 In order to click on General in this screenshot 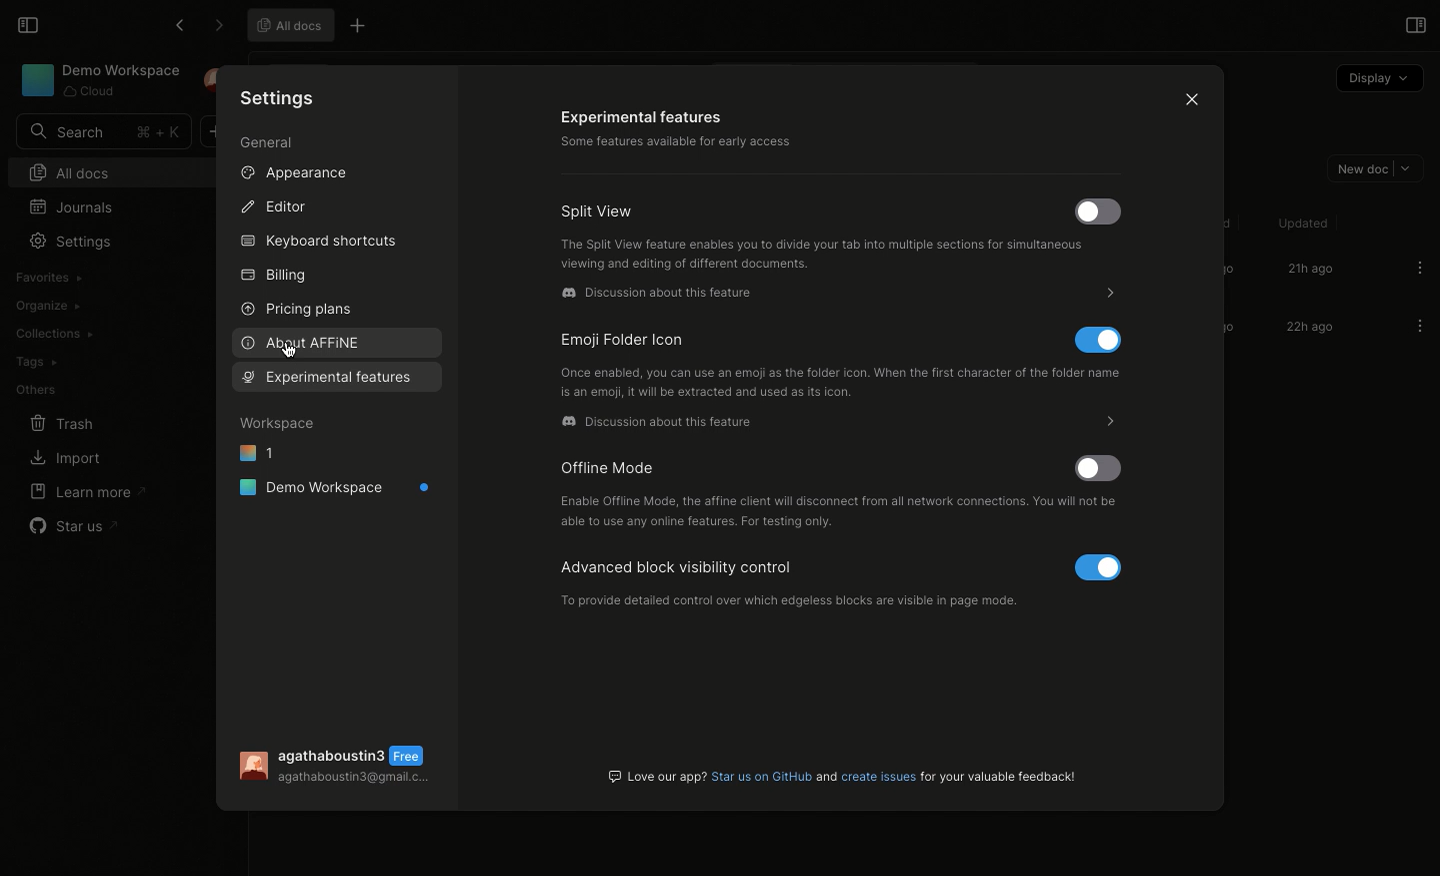, I will do `click(268, 145)`.